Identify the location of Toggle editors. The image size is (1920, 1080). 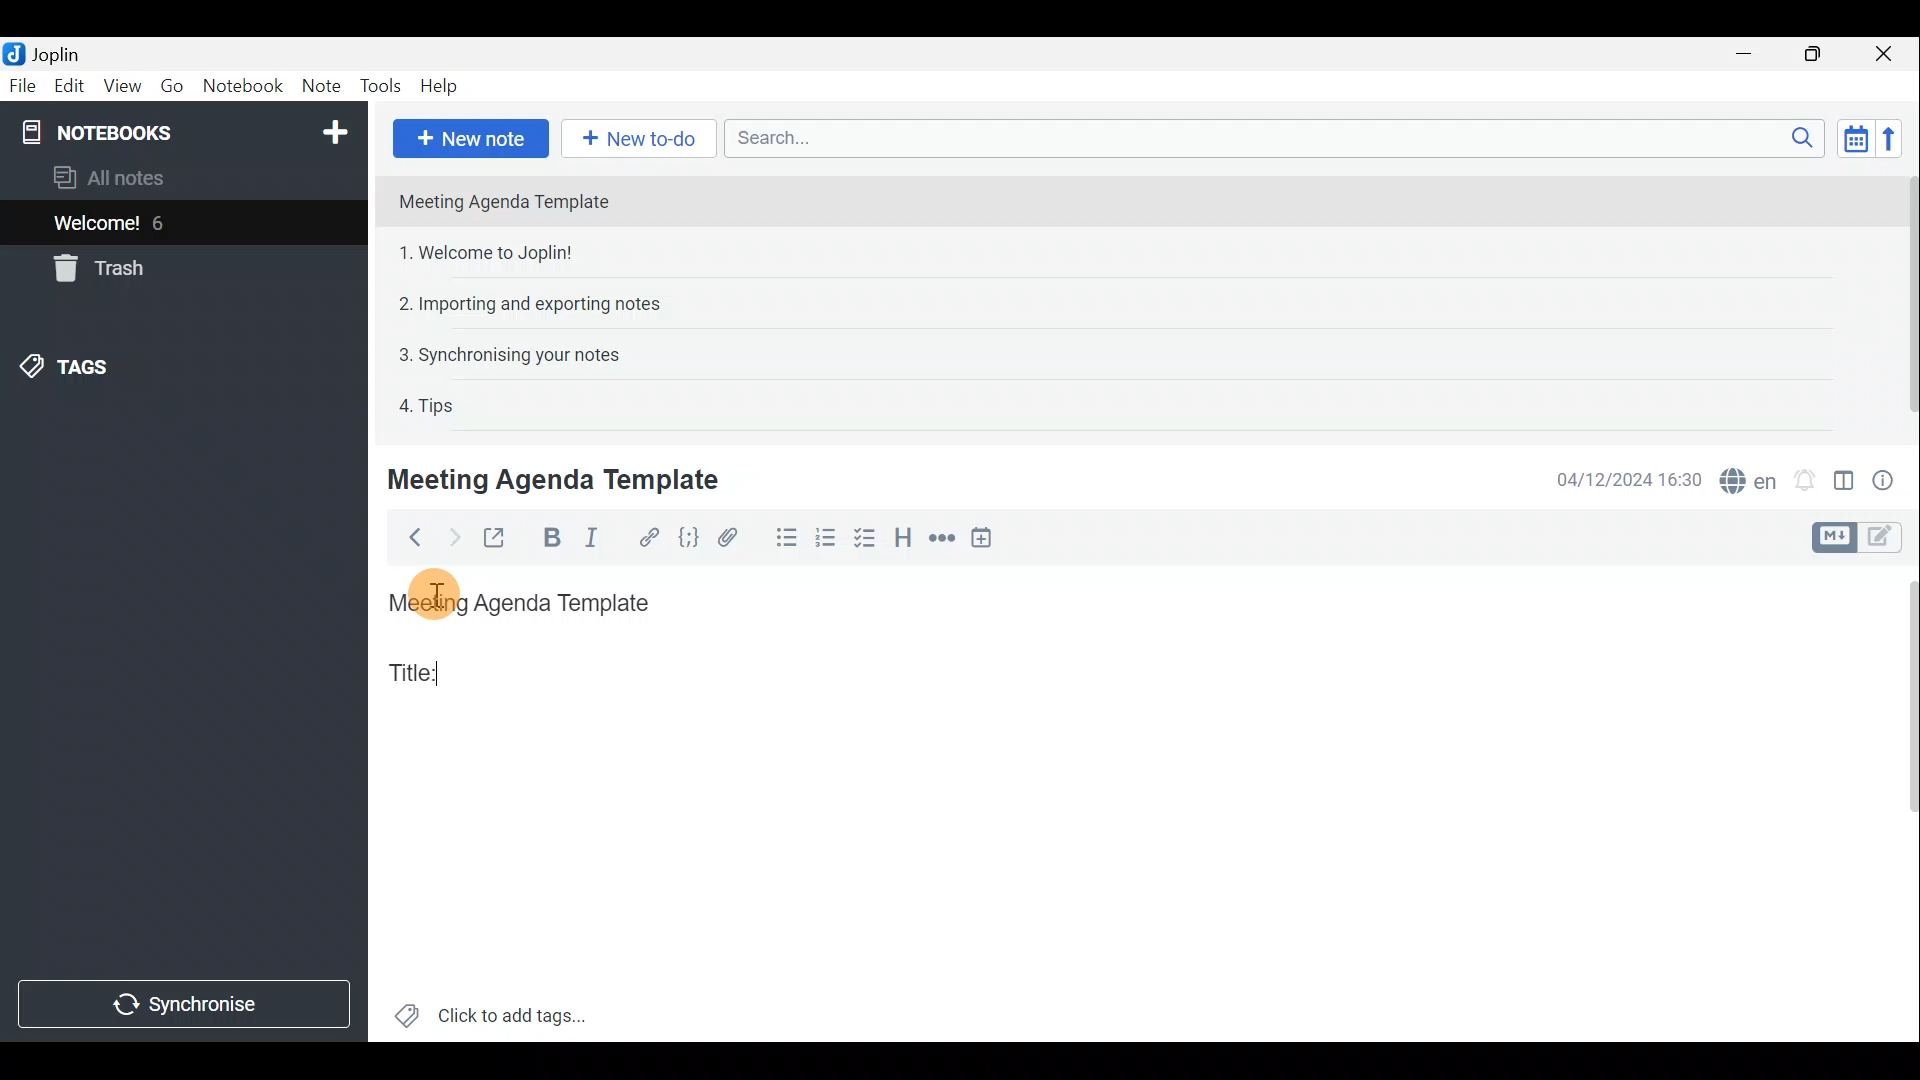
(1885, 539).